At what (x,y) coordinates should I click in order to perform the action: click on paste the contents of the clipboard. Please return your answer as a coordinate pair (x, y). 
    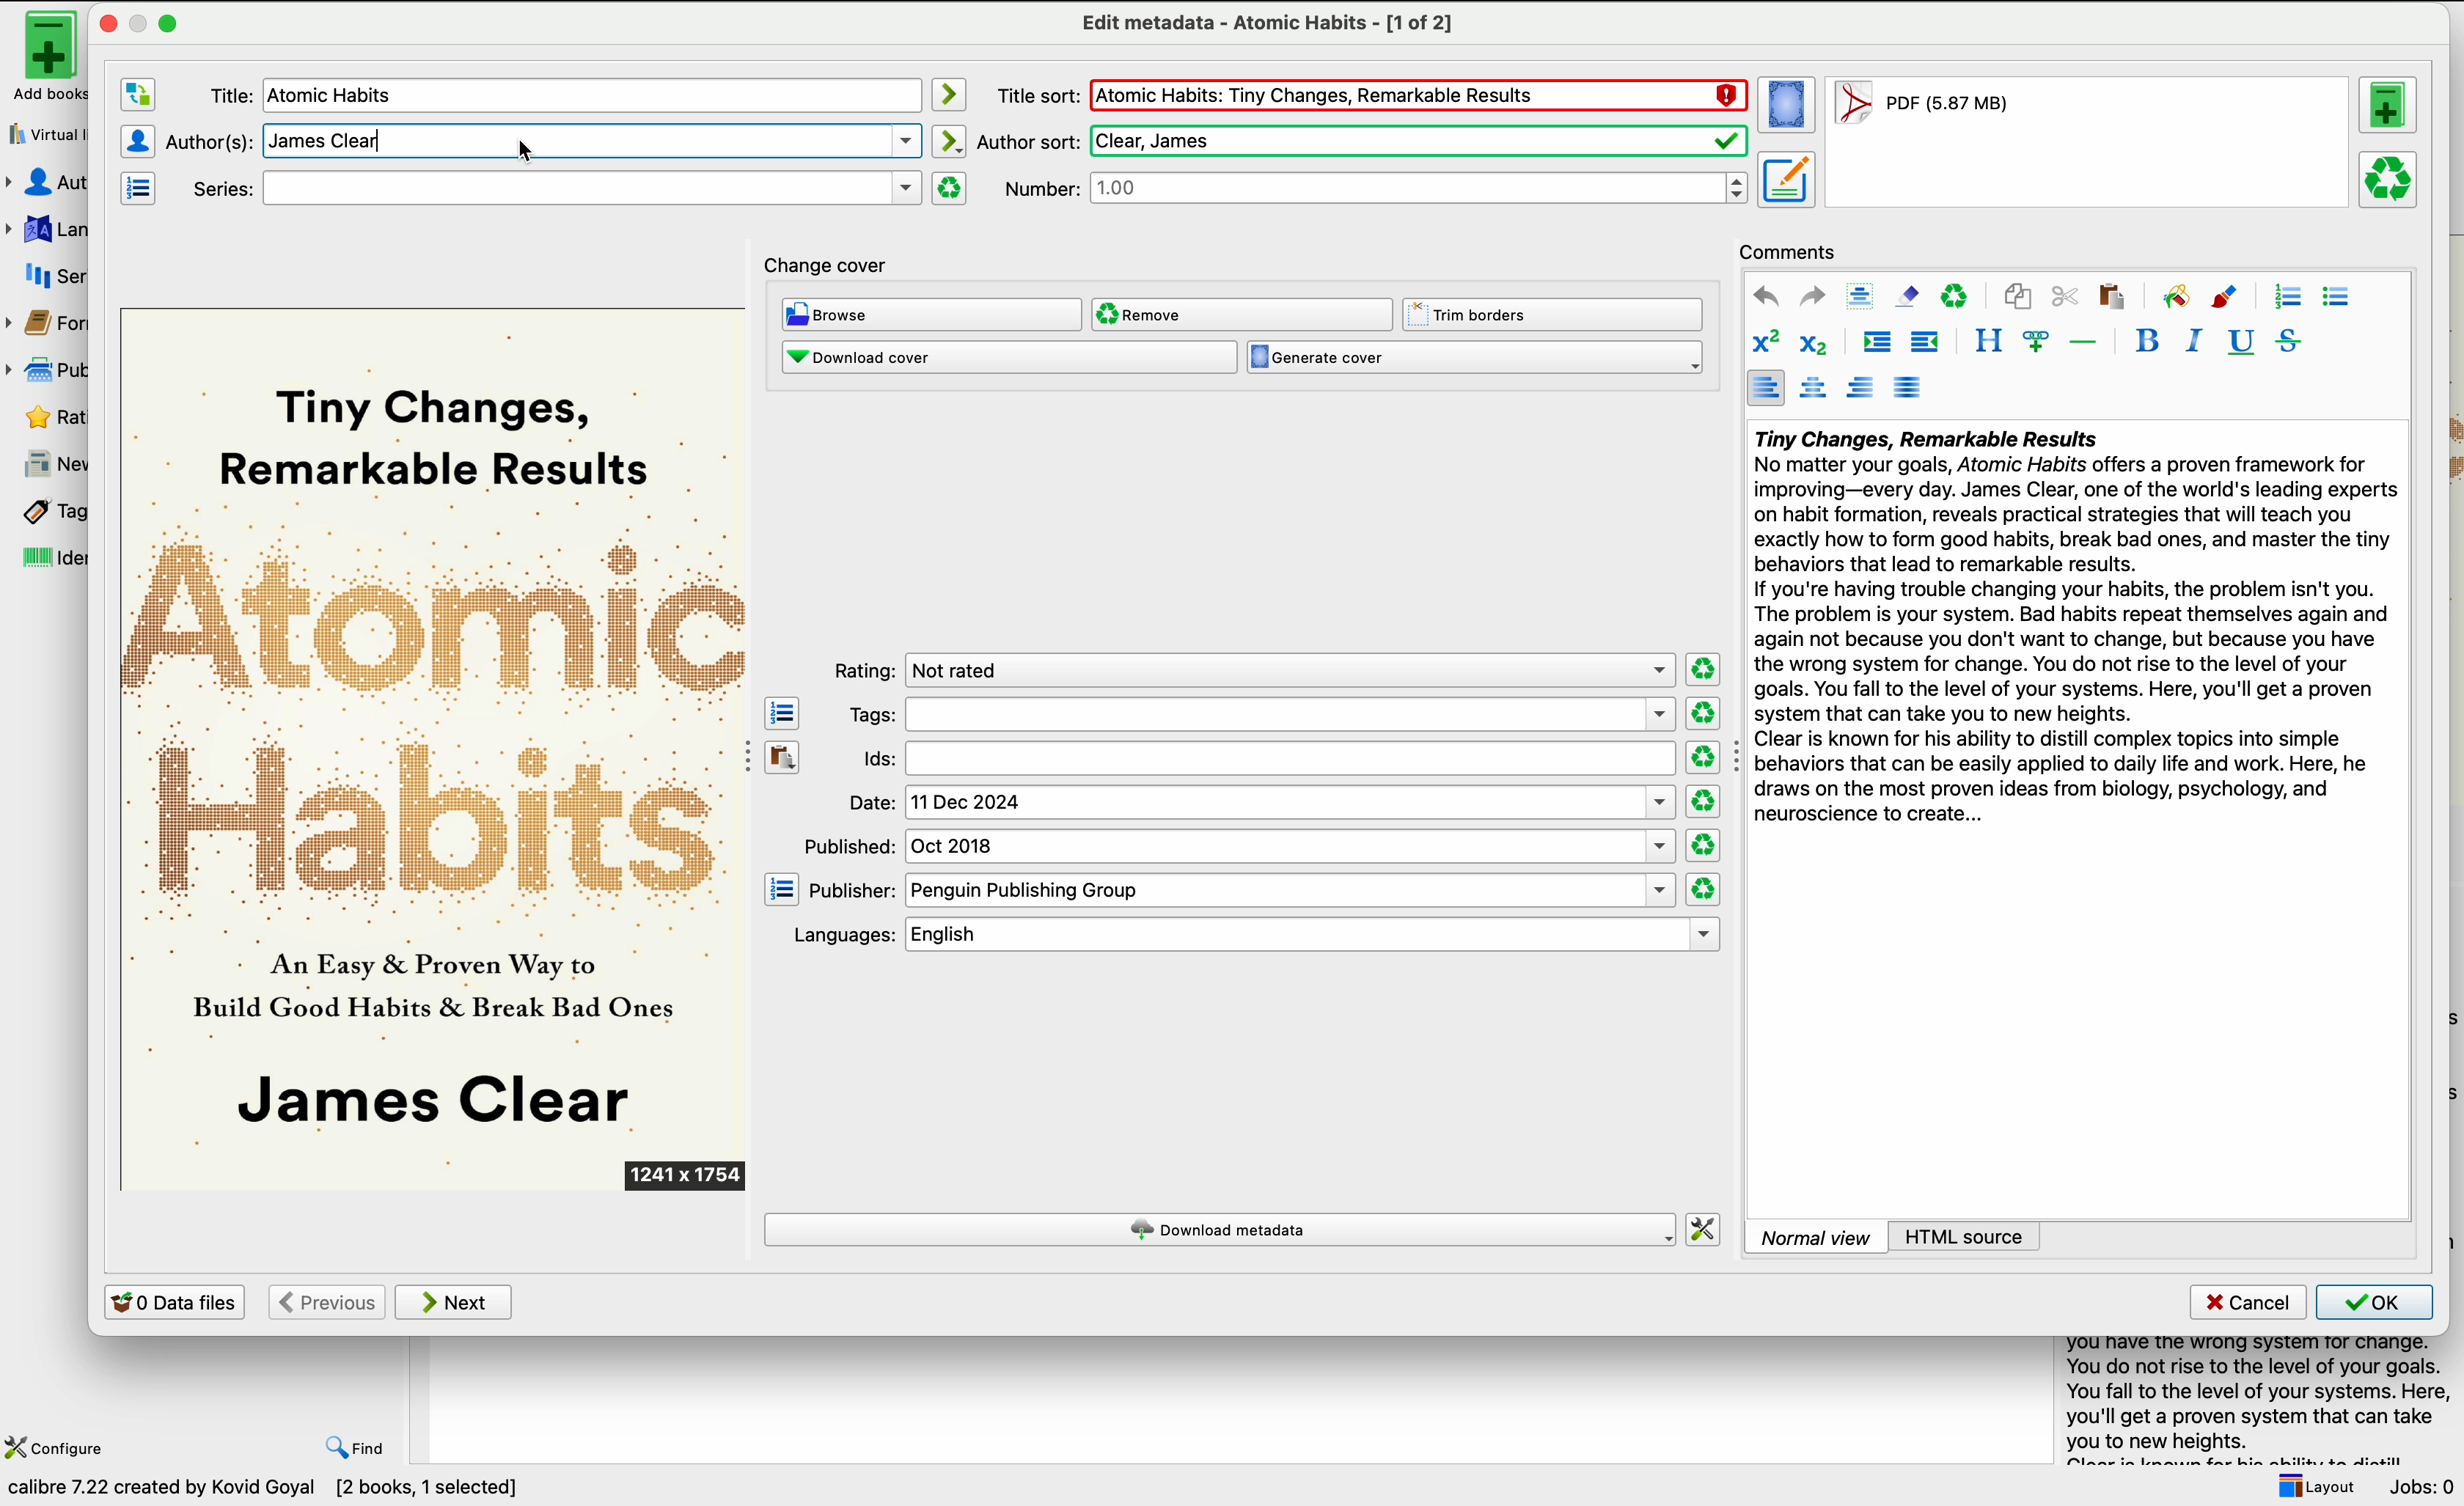
    Looking at the image, I should click on (783, 755).